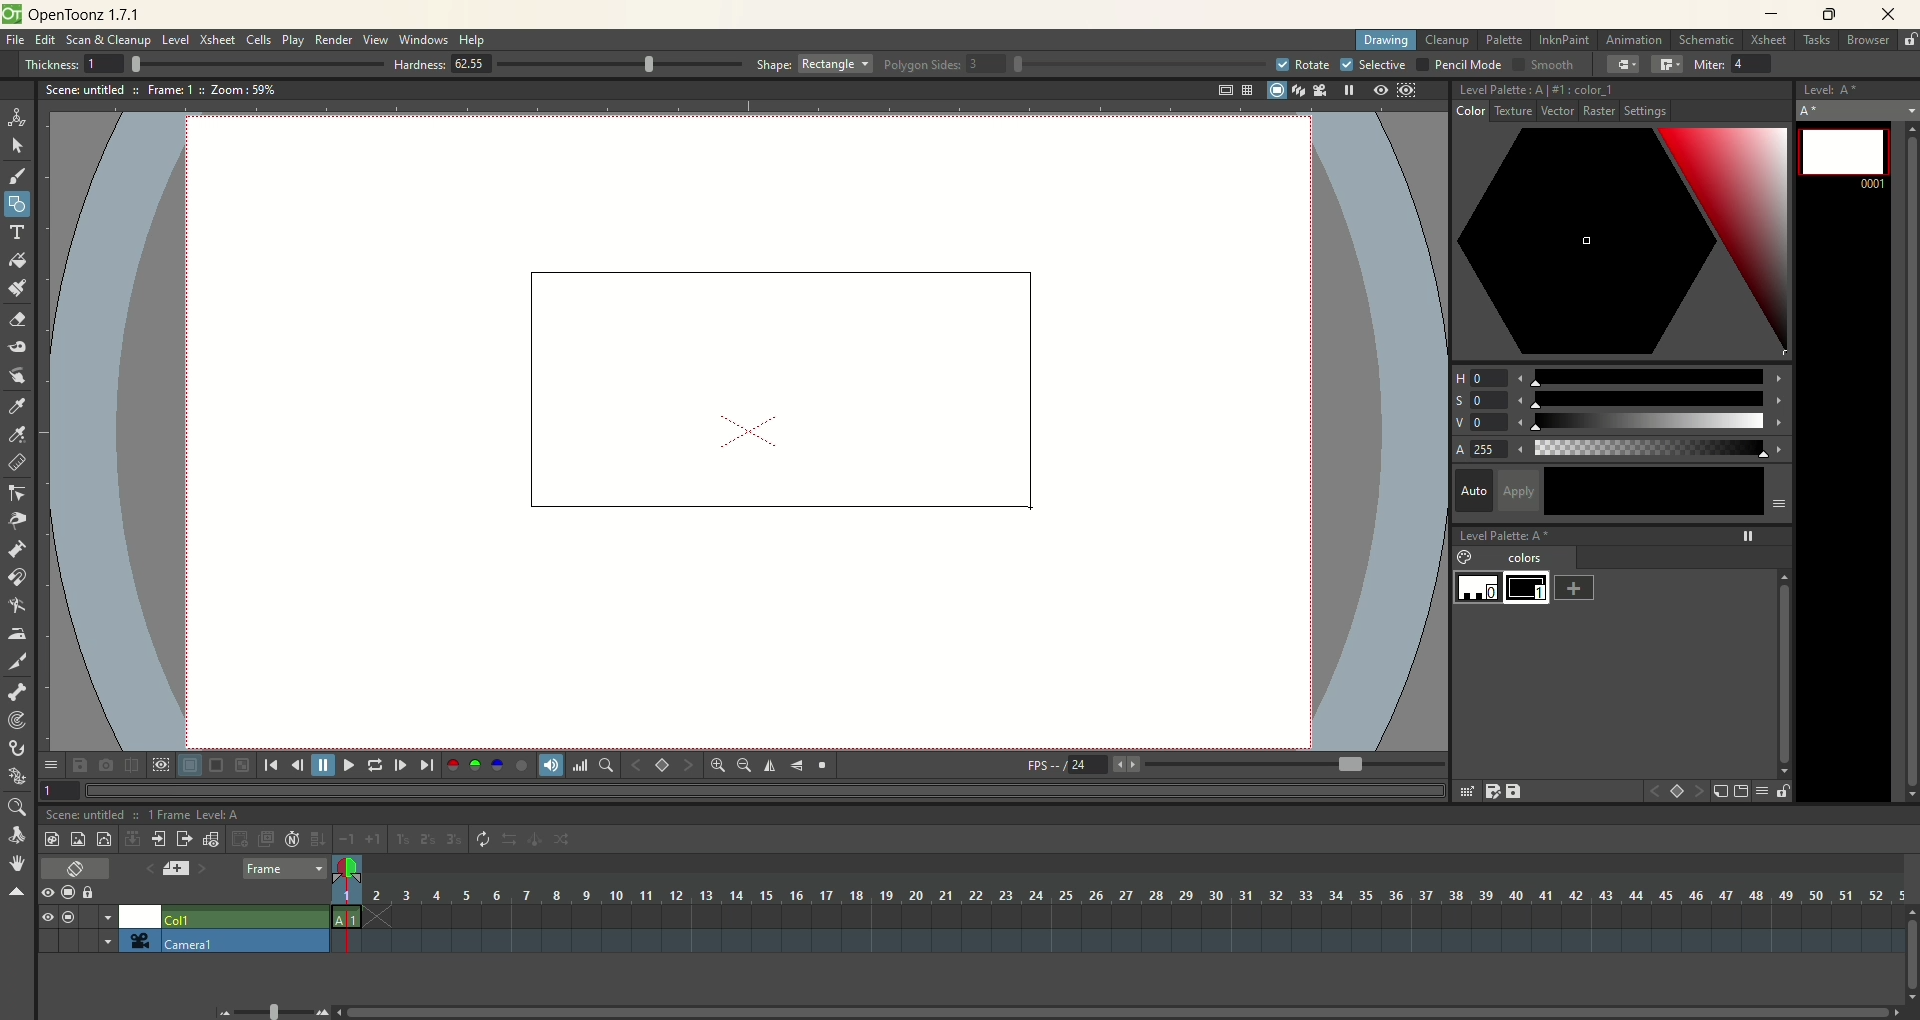 This screenshot has height=1020, width=1920. I want to click on selection tool, so click(17, 145).